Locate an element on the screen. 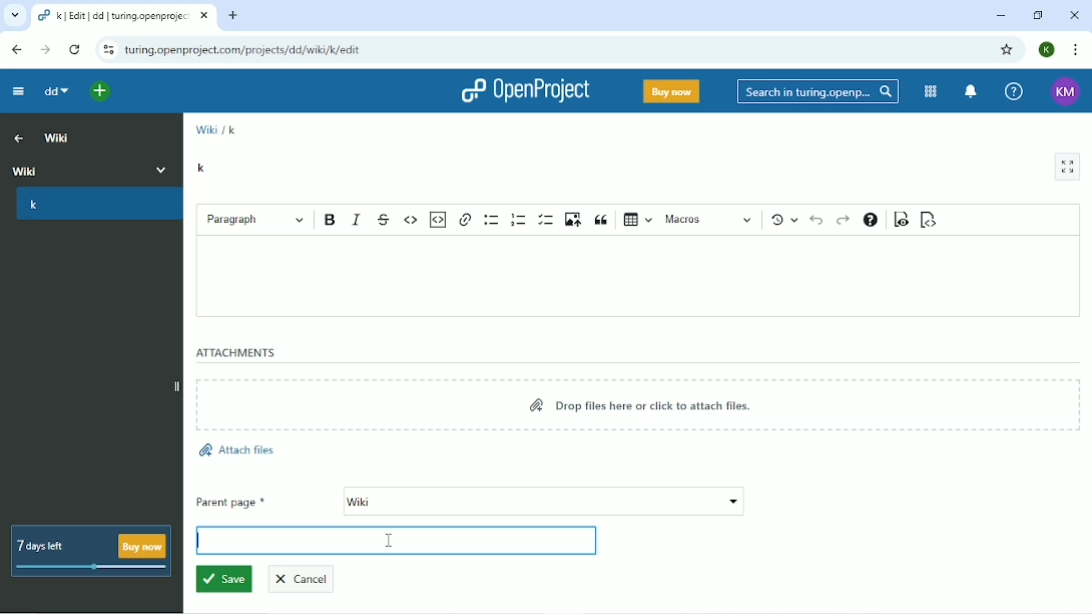 This screenshot has width=1092, height=614. Customize and control google chrome is located at coordinates (1074, 49).